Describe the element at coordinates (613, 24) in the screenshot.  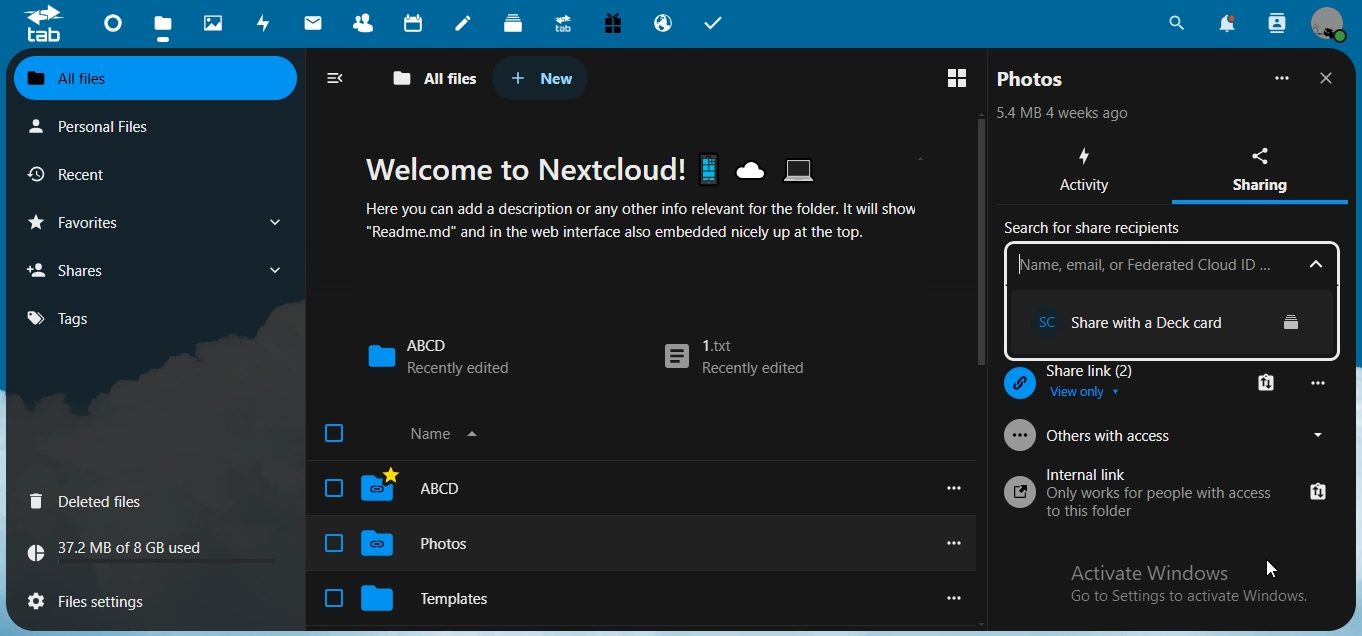
I see `free trial` at that location.